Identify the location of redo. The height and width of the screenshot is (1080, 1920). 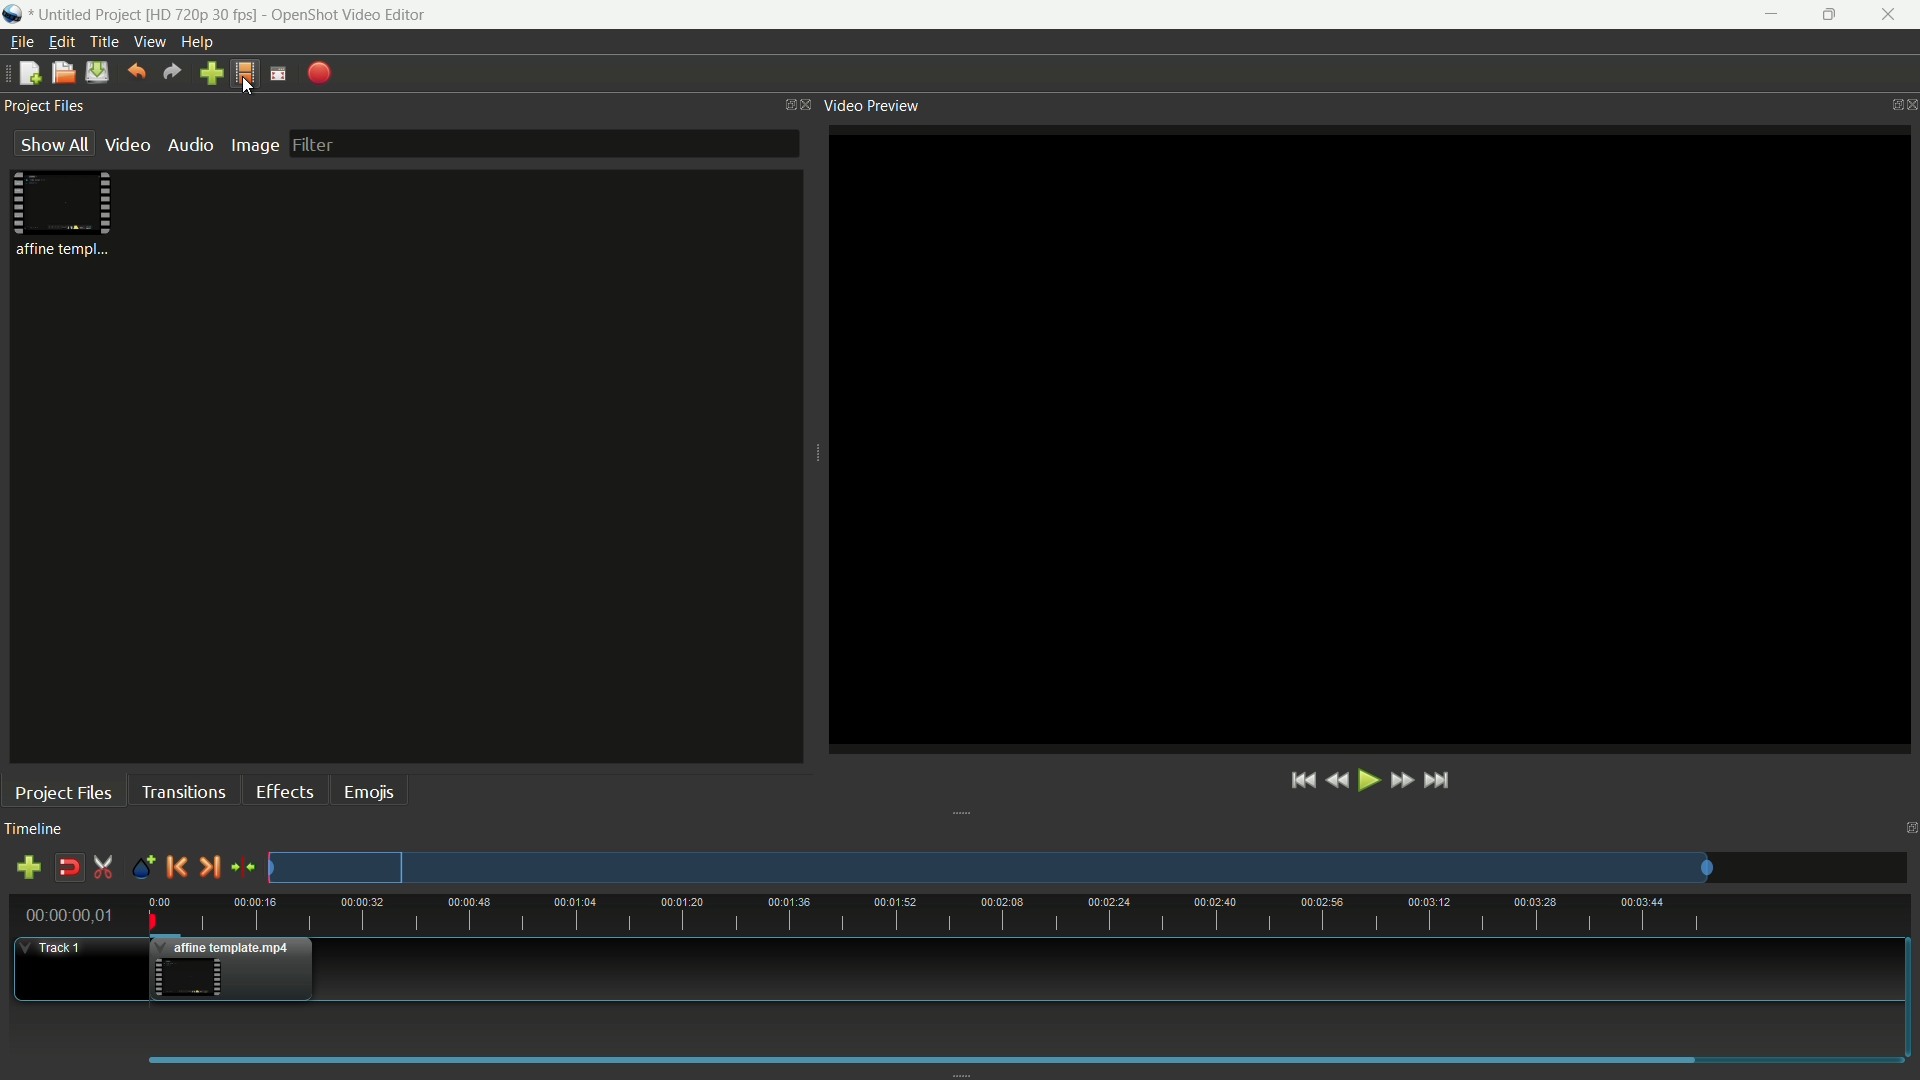
(173, 72).